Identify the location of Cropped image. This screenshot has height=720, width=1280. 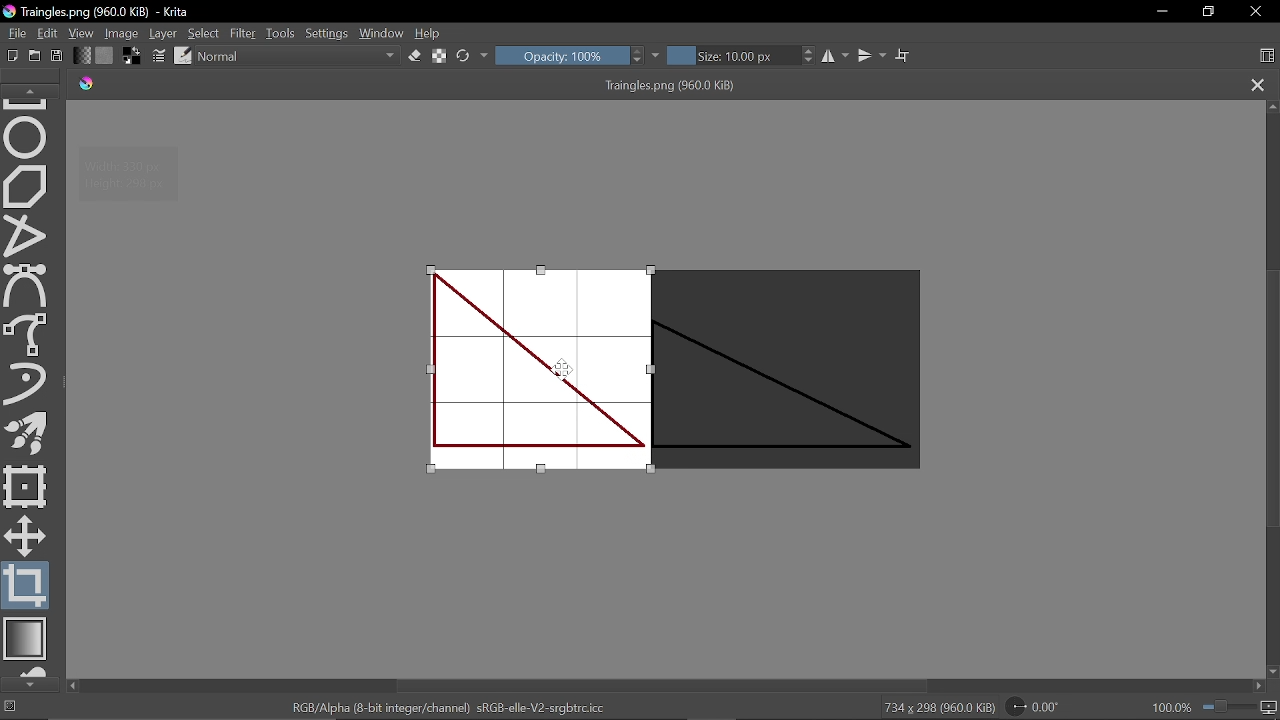
(539, 371).